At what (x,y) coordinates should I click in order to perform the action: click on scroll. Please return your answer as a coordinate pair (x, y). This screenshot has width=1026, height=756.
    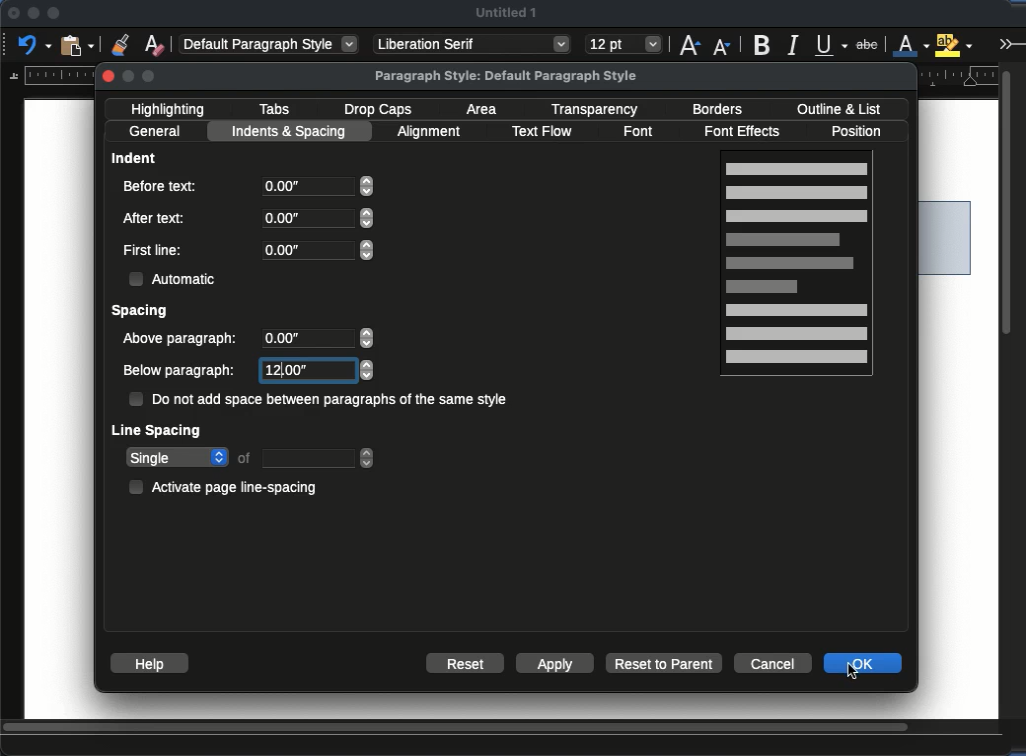
    Looking at the image, I should click on (1012, 389).